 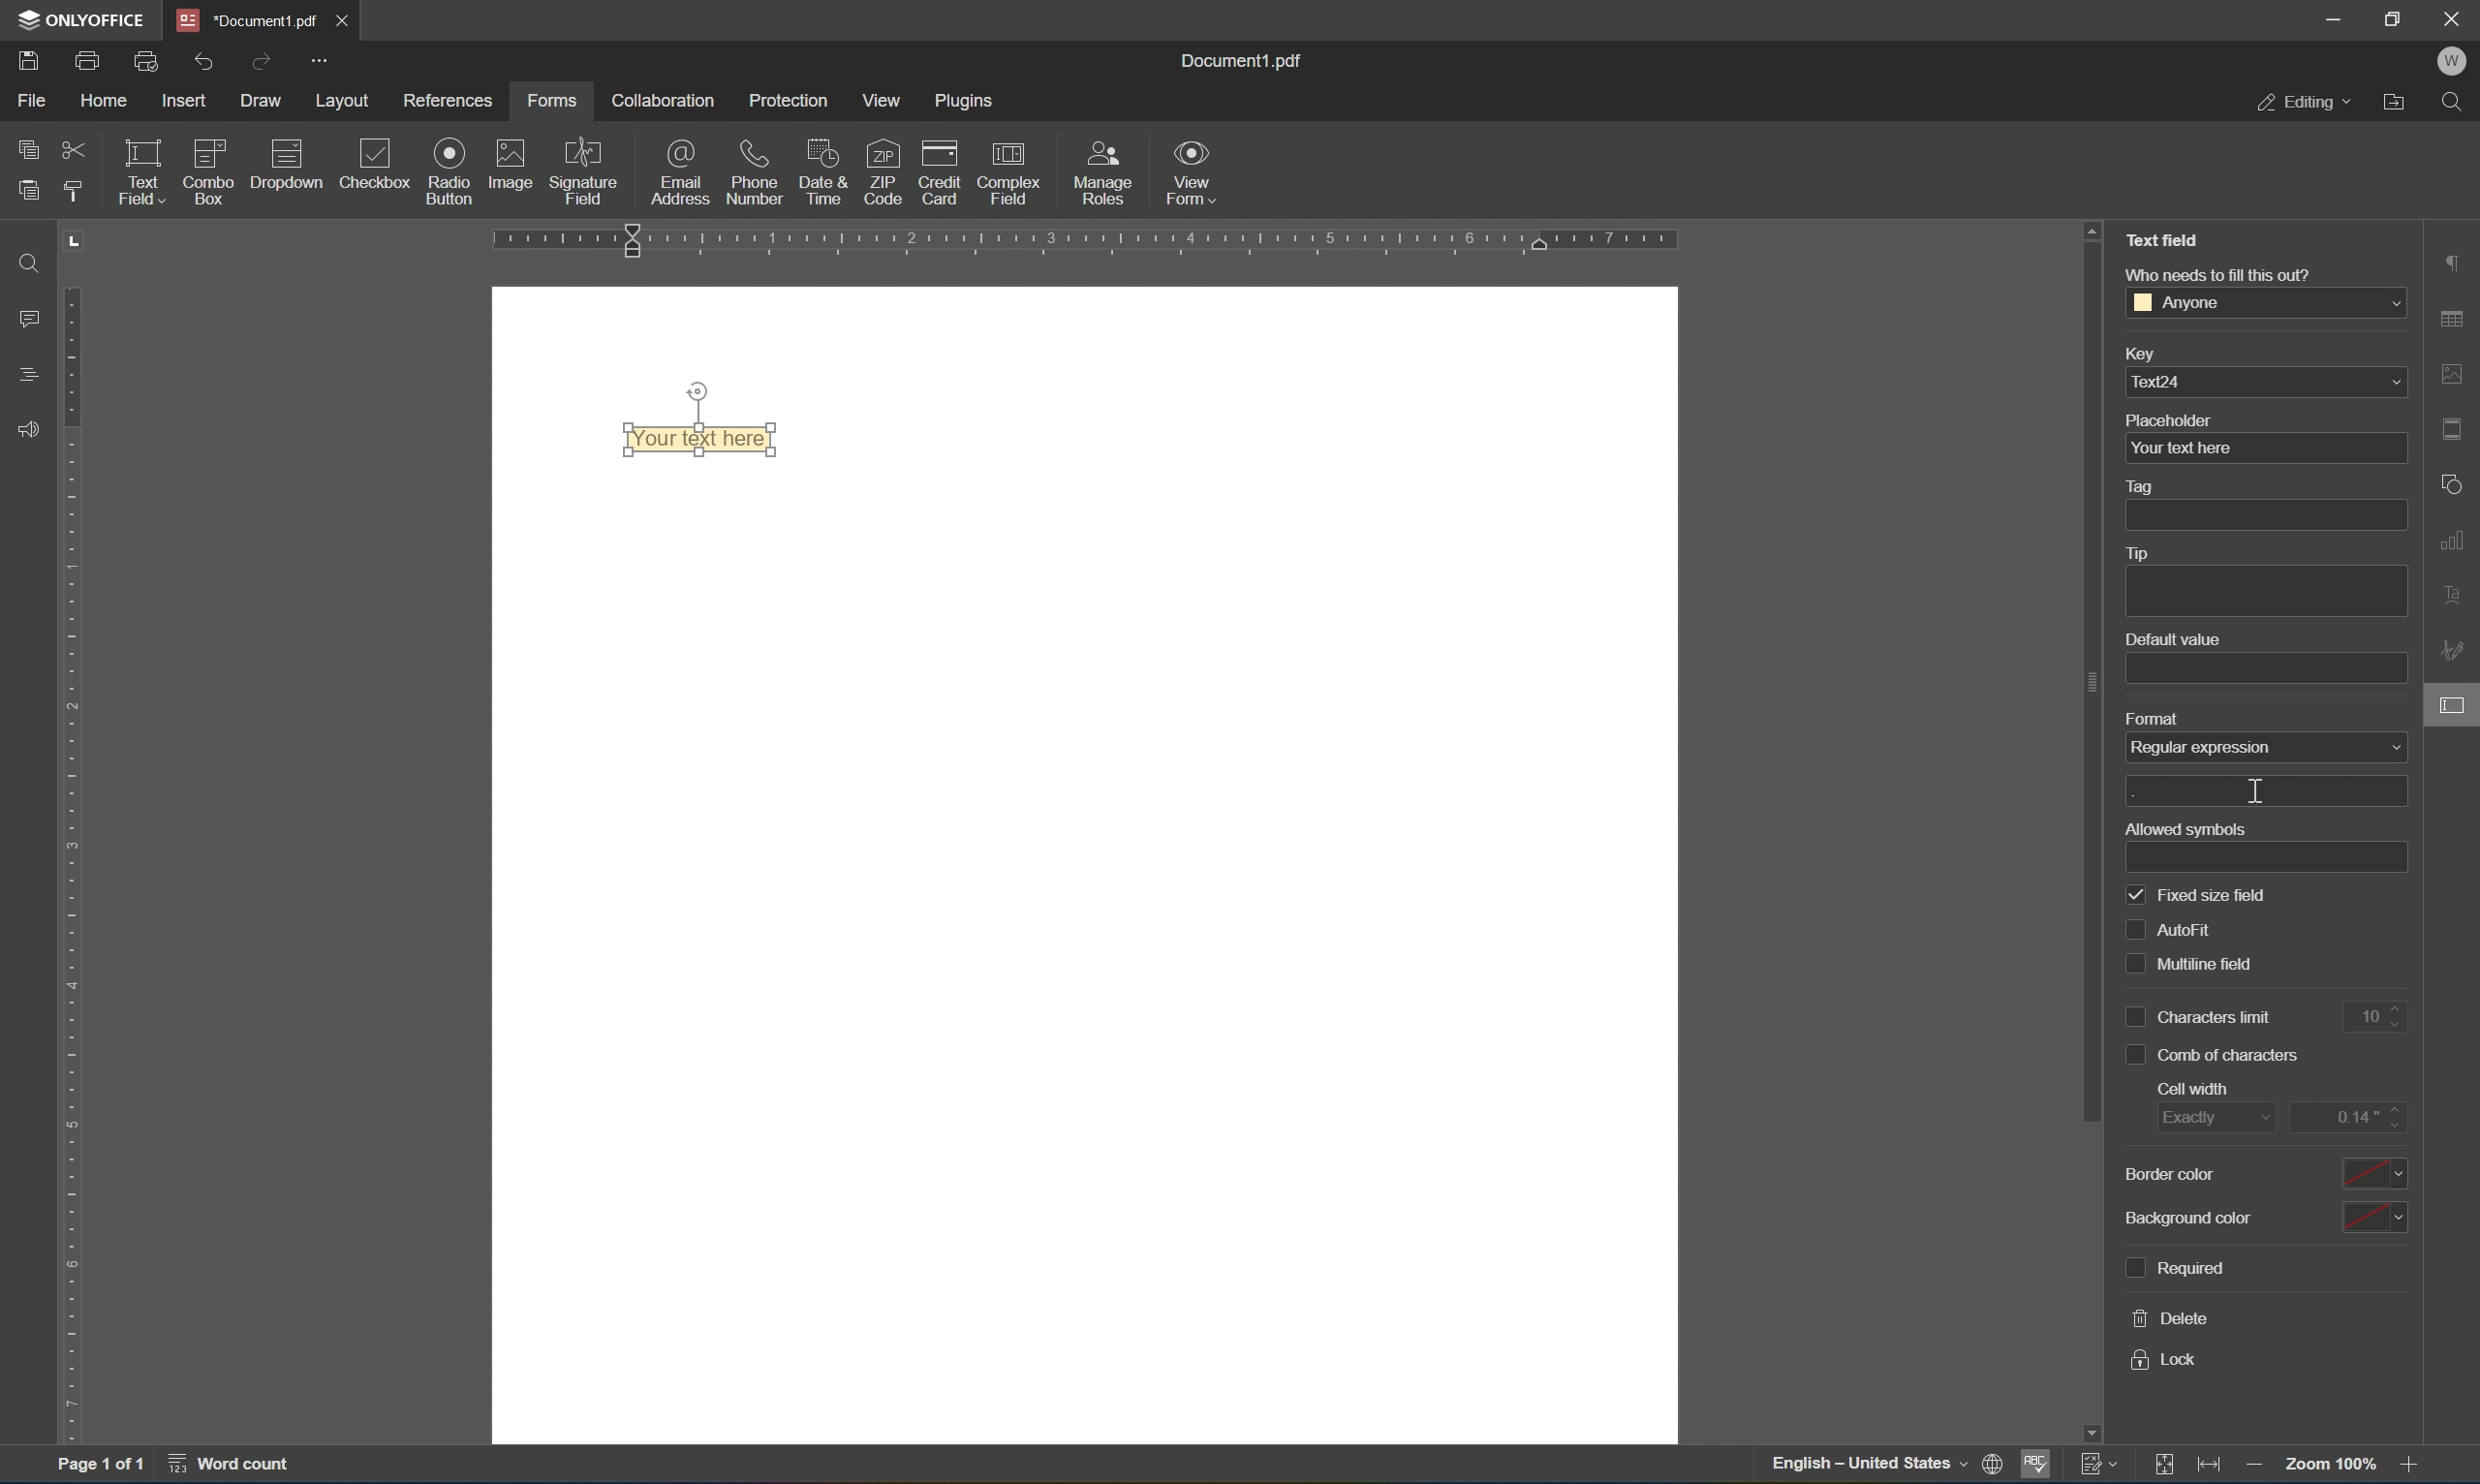 I want to click on customize quick access toolbar, so click(x=316, y=59).